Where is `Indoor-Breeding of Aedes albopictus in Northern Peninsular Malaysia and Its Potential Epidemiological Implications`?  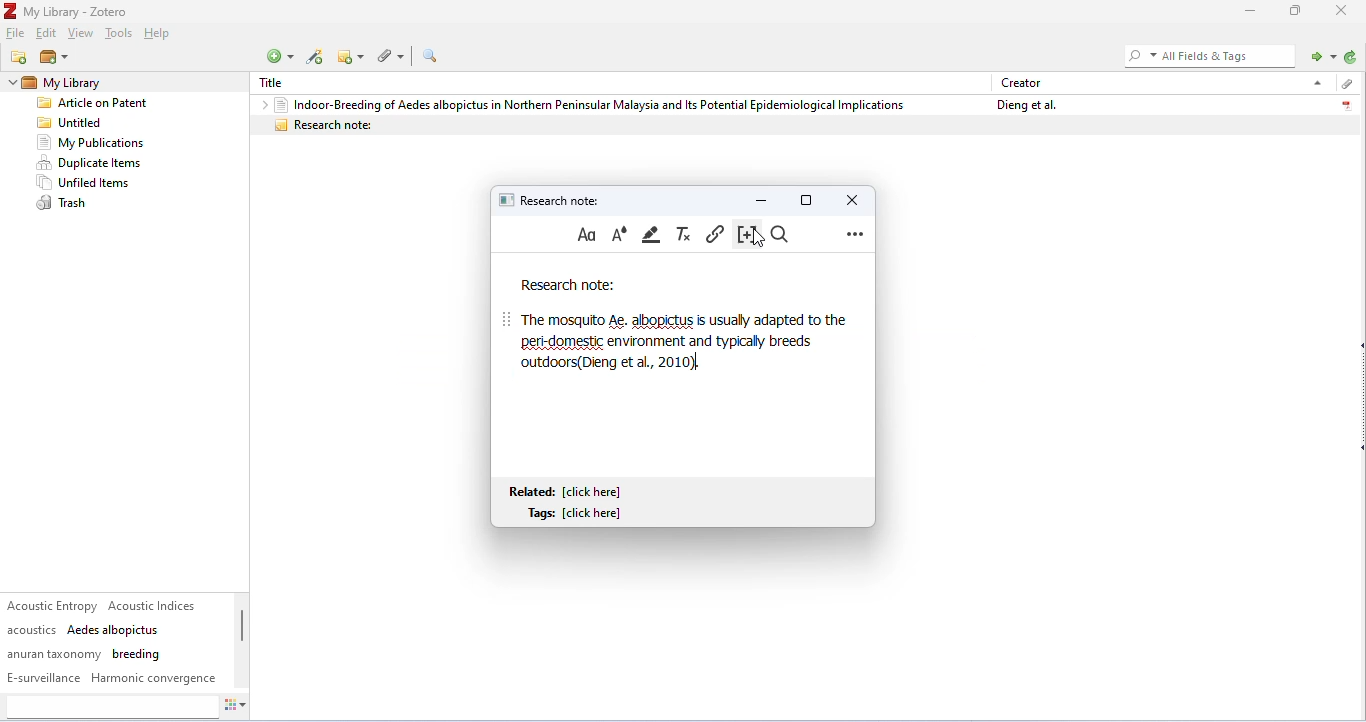 Indoor-Breeding of Aedes albopictus in Northern Peninsular Malaysia and Its Potential Epidemiological Implications is located at coordinates (589, 104).